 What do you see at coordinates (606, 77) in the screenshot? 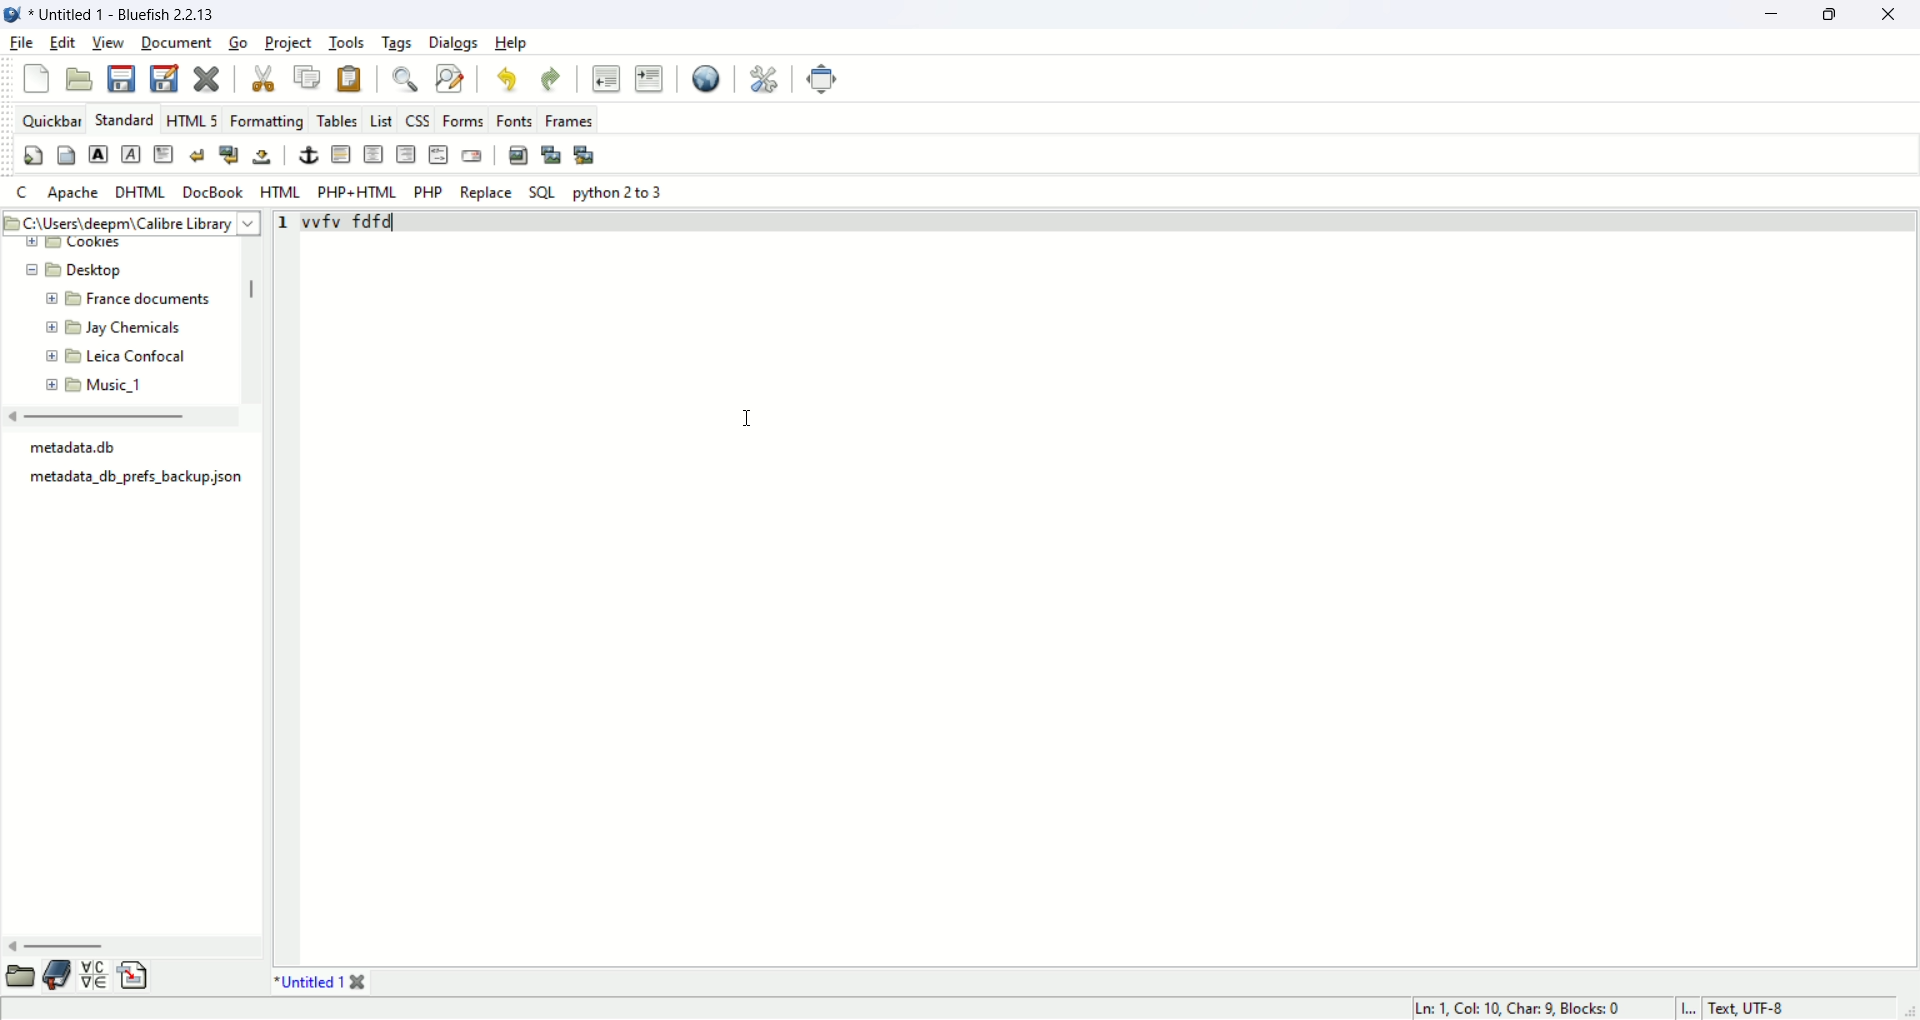
I see `unindent` at bounding box center [606, 77].